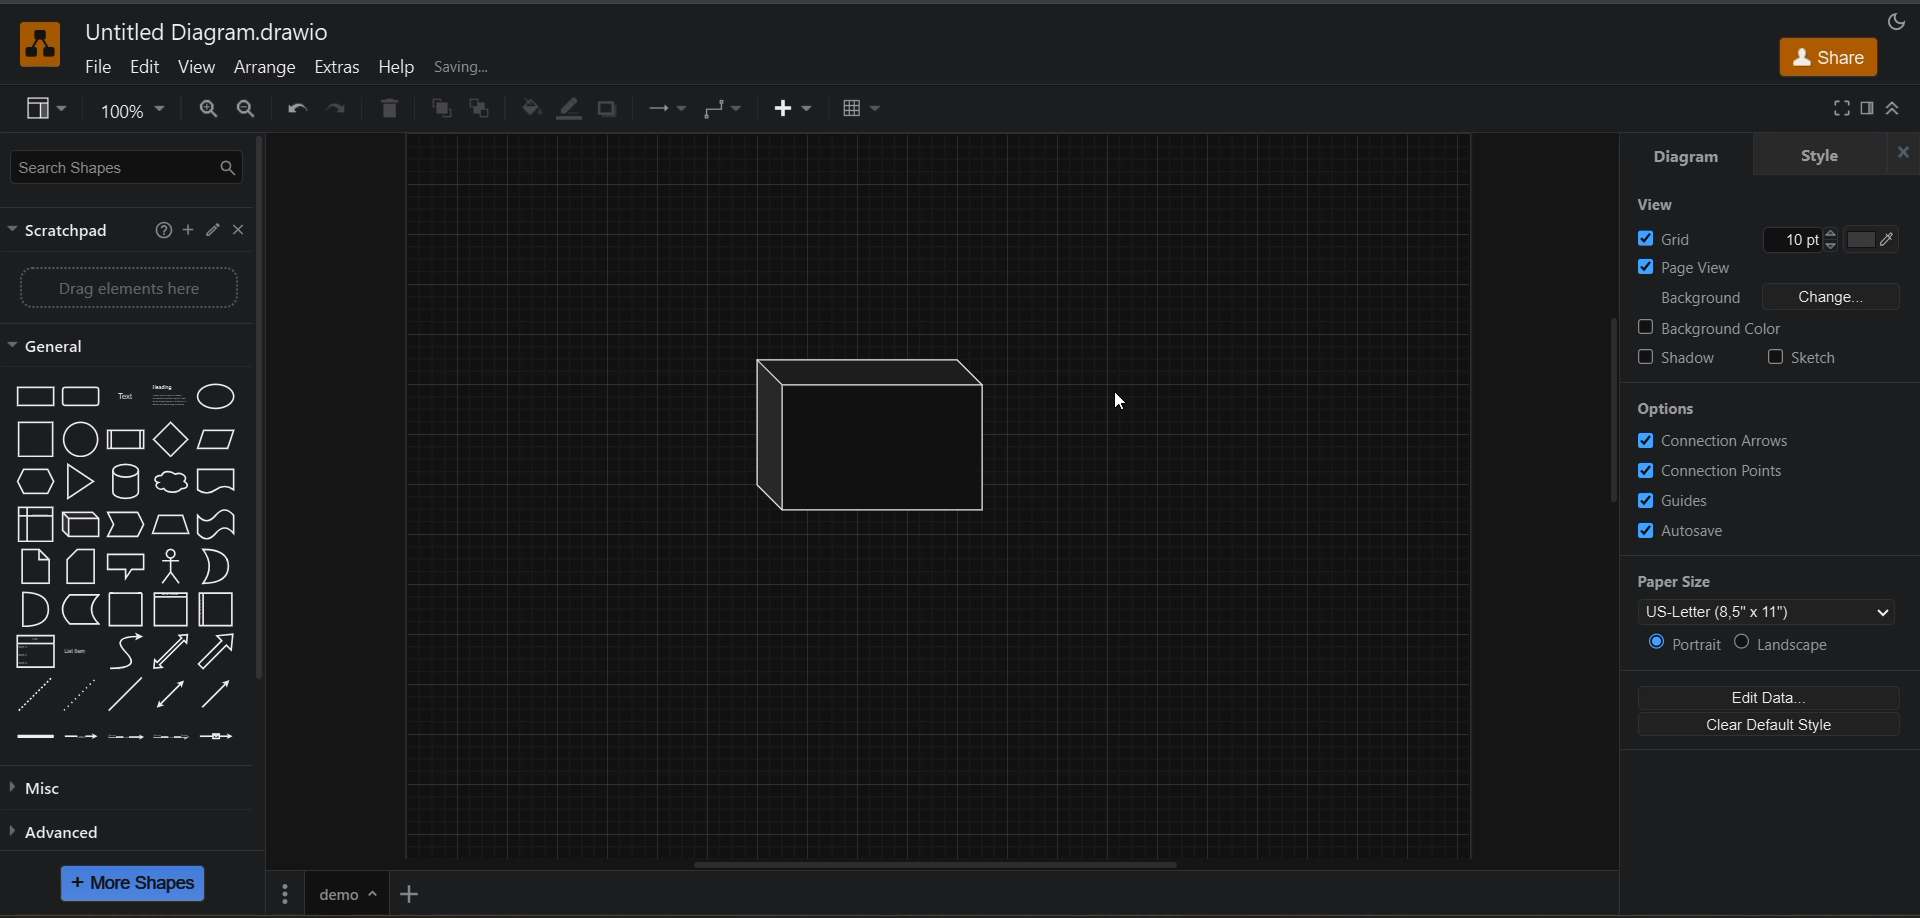 This screenshot has width=1920, height=918. I want to click on horizontal scroll bar, so click(941, 863).